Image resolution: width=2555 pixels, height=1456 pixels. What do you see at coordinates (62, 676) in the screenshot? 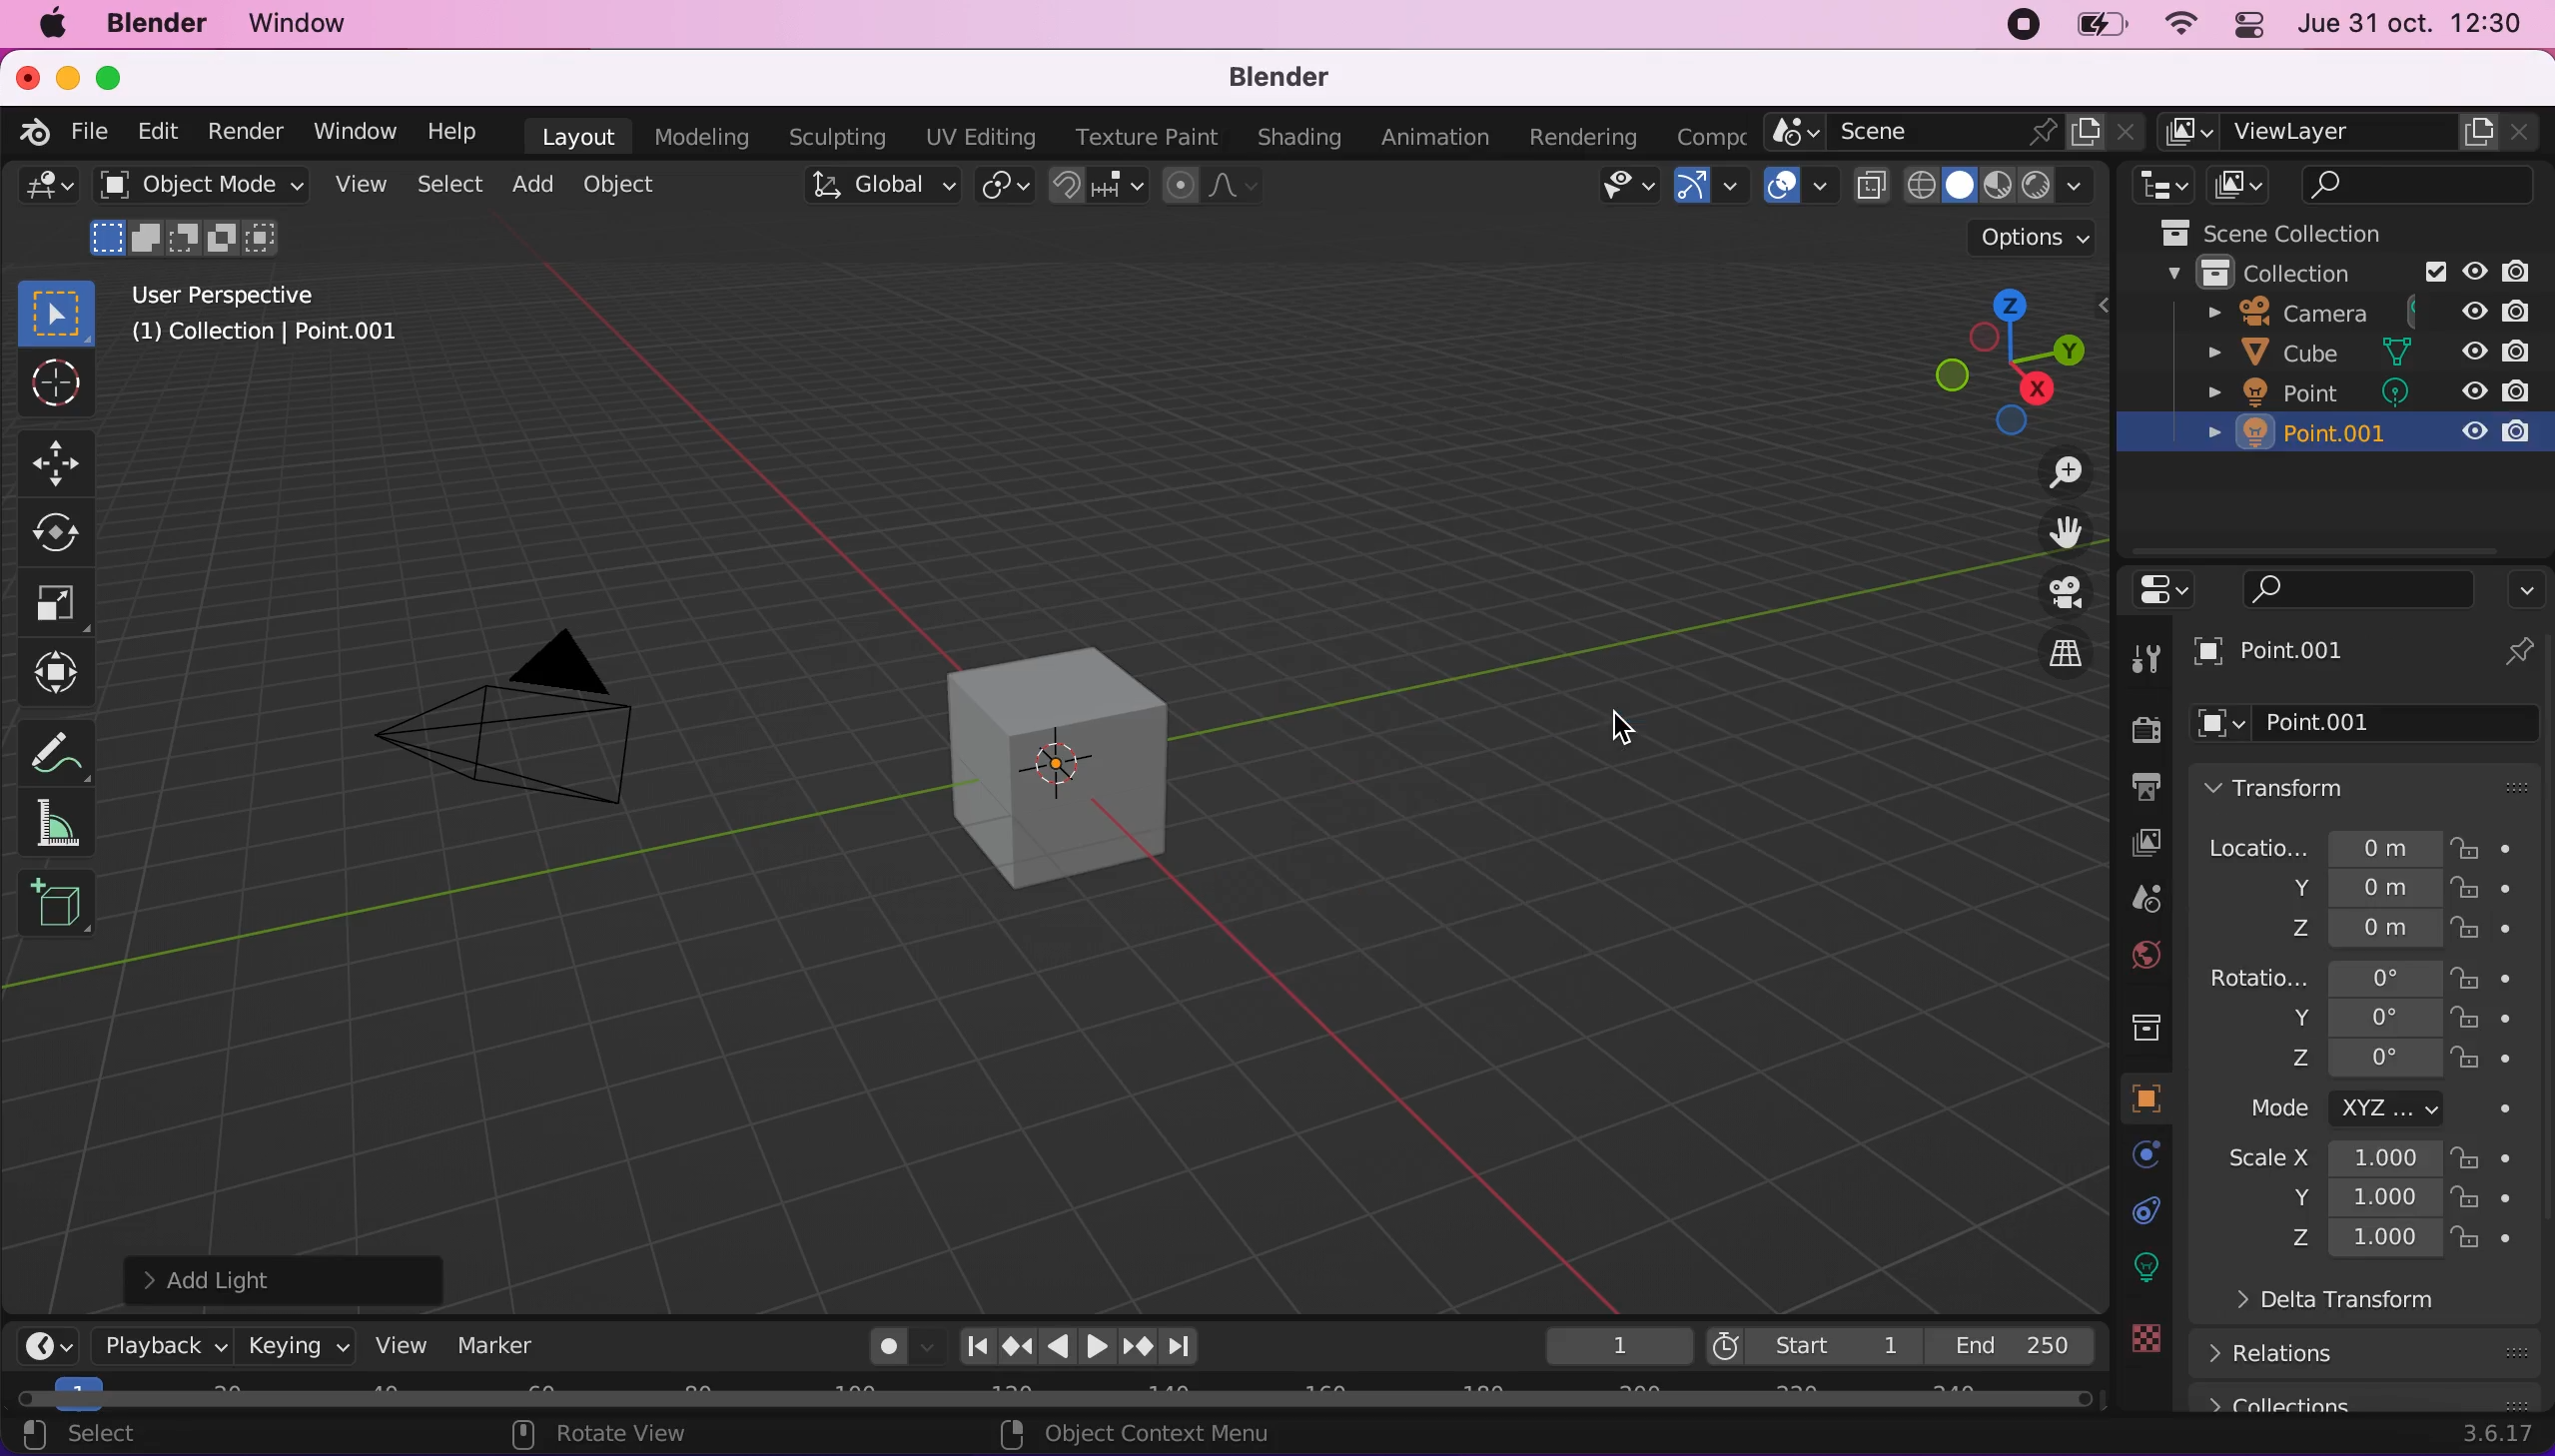
I see `transform` at bounding box center [62, 676].